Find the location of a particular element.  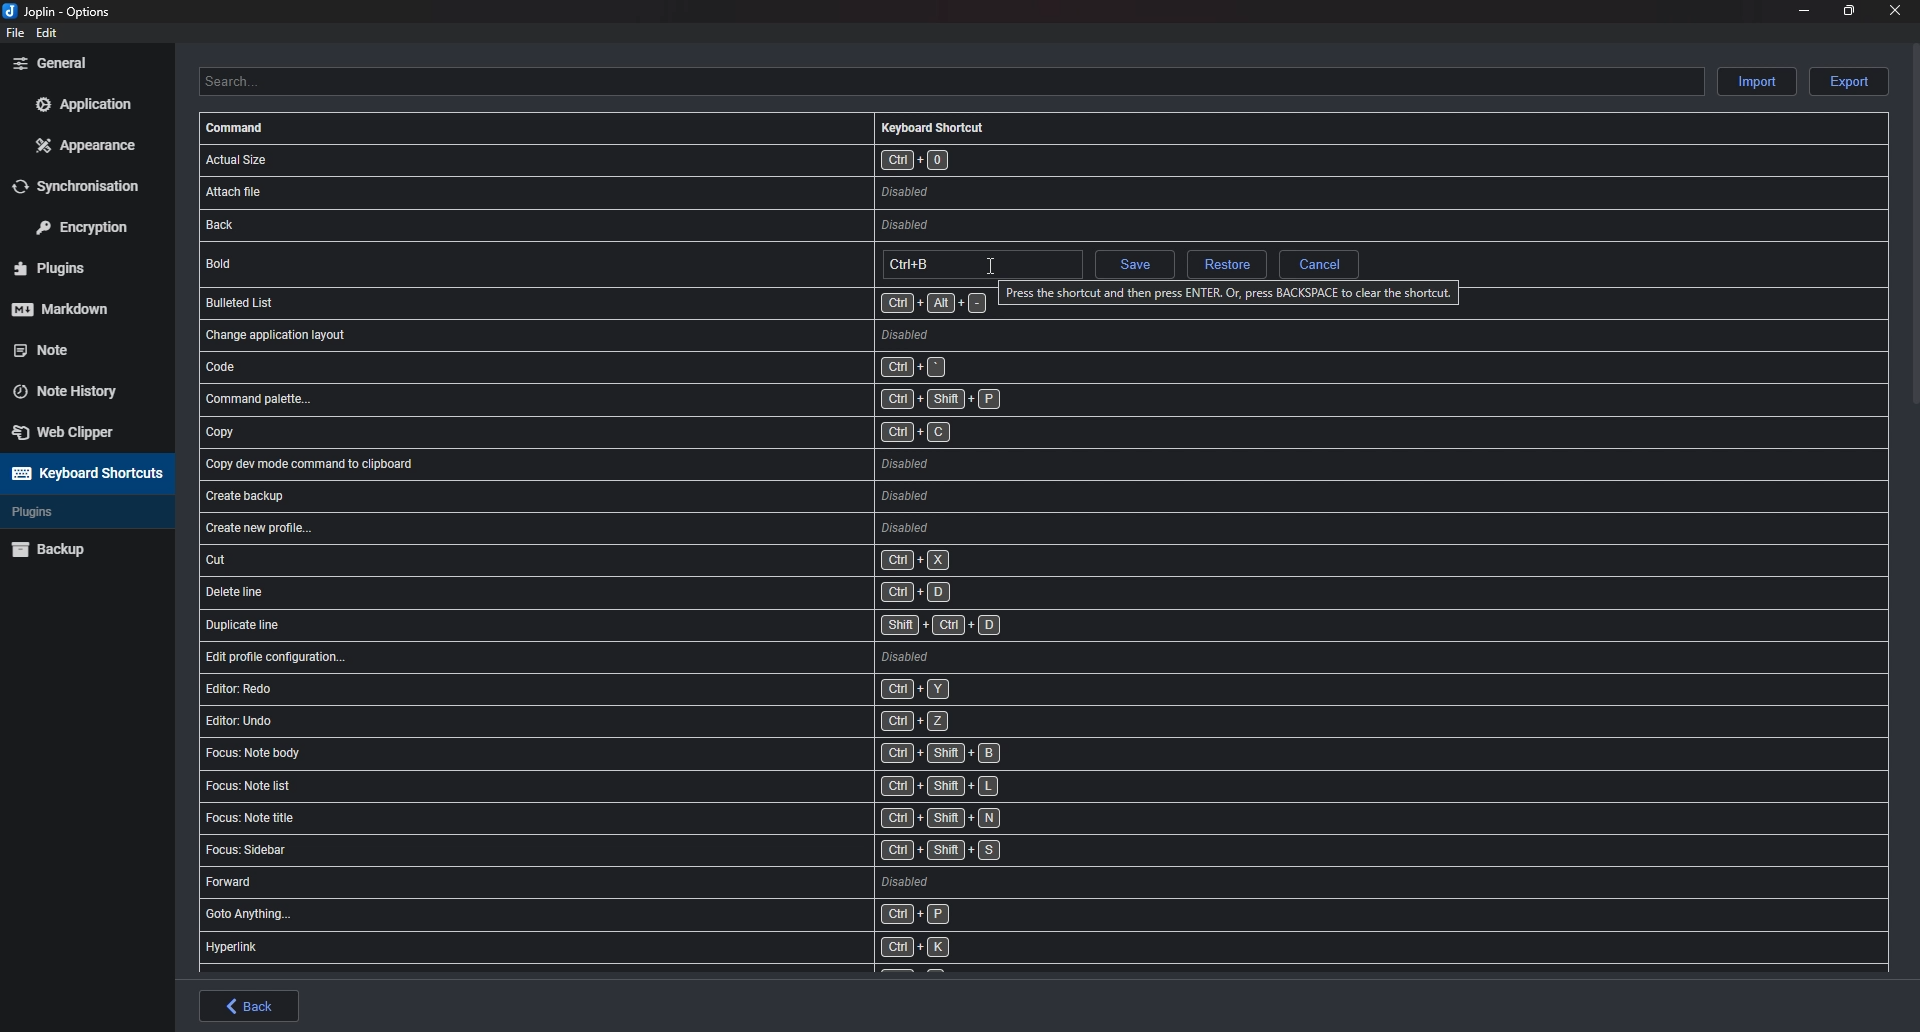

shortcut is located at coordinates (660, 883).